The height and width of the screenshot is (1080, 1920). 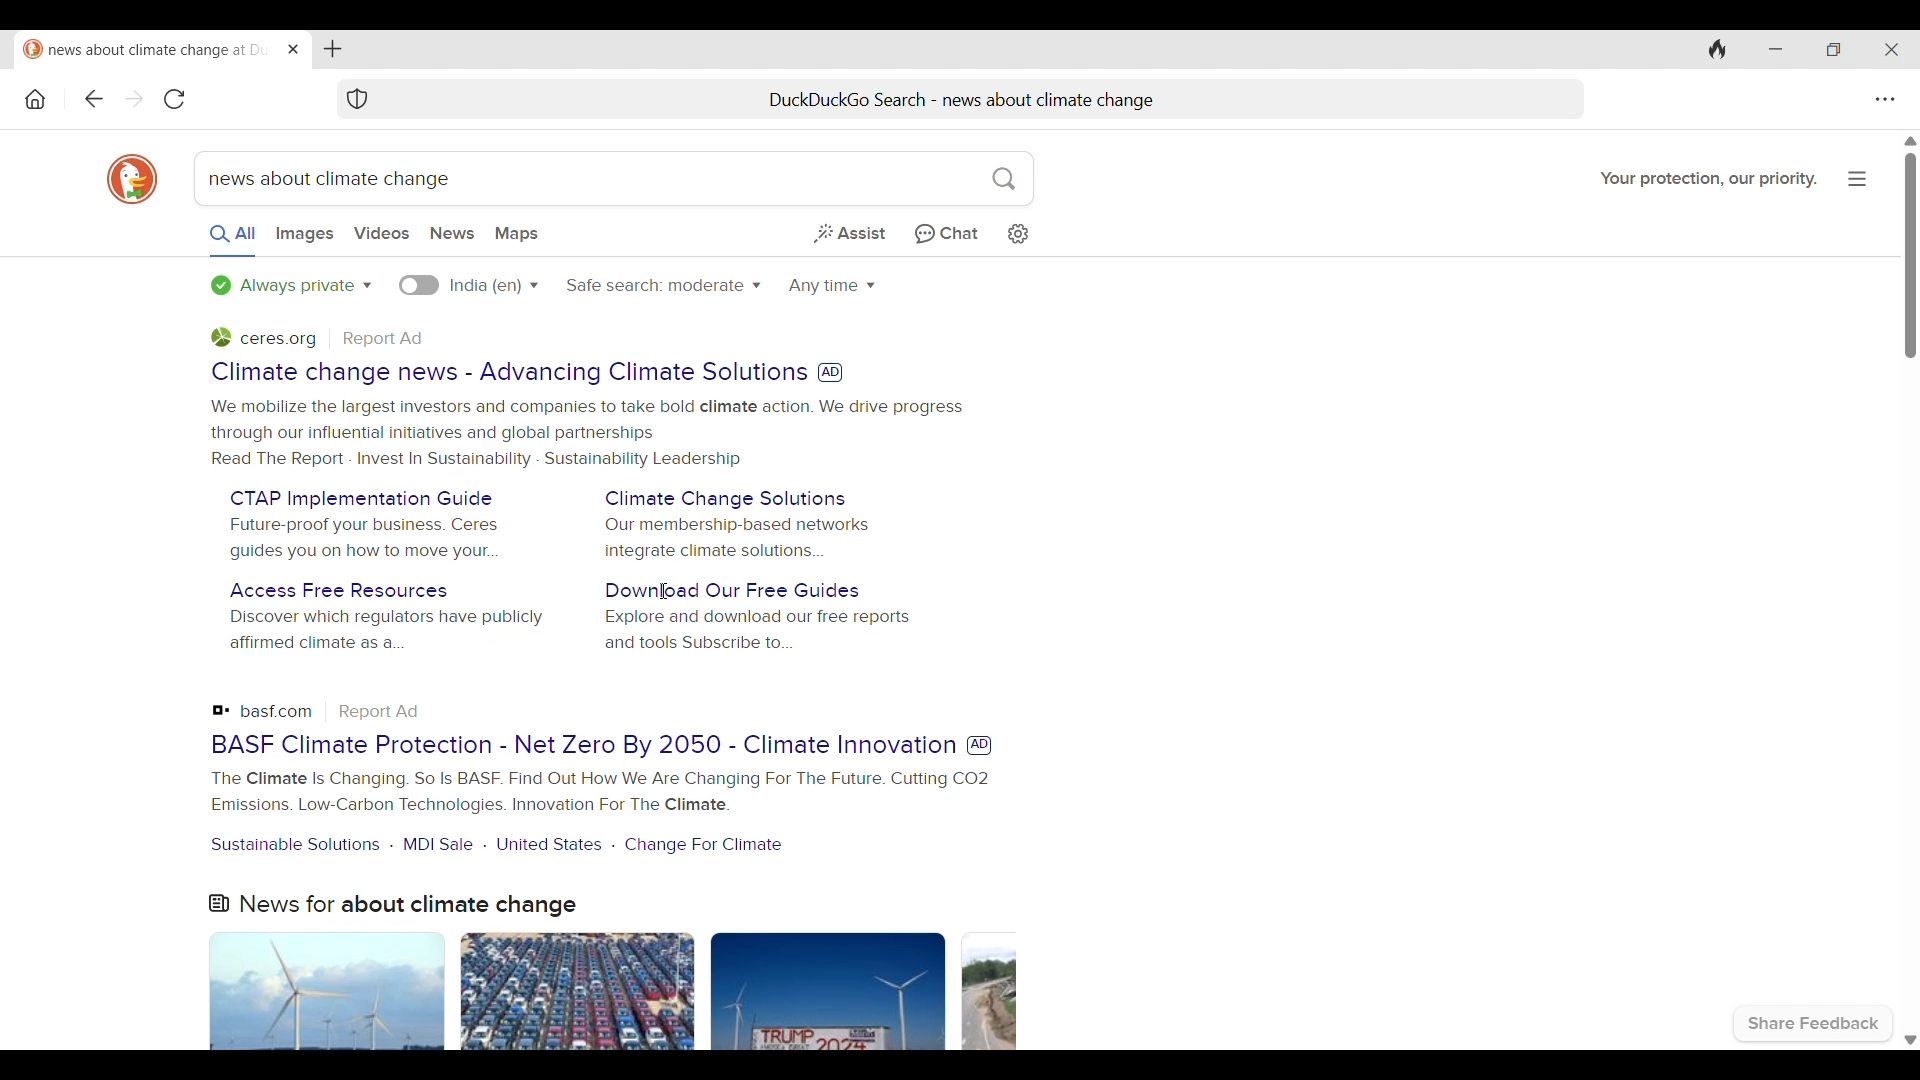 What do you see at coordinates (1017, 234) in the screenshot?
I see `Change search settings` at bounding box center [1017, 234].